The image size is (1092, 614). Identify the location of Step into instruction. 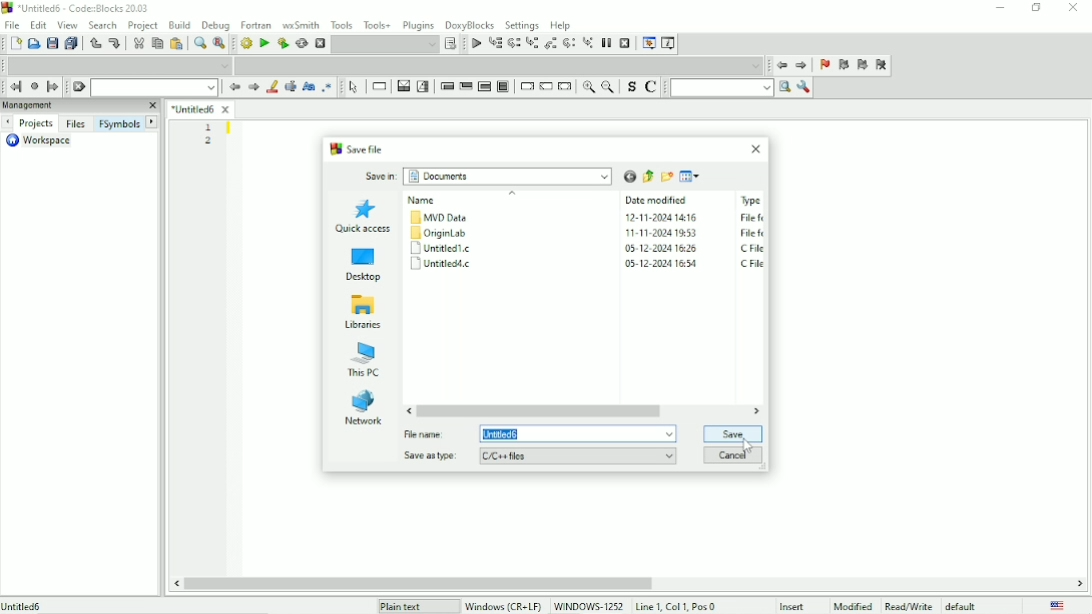
(588, 44).